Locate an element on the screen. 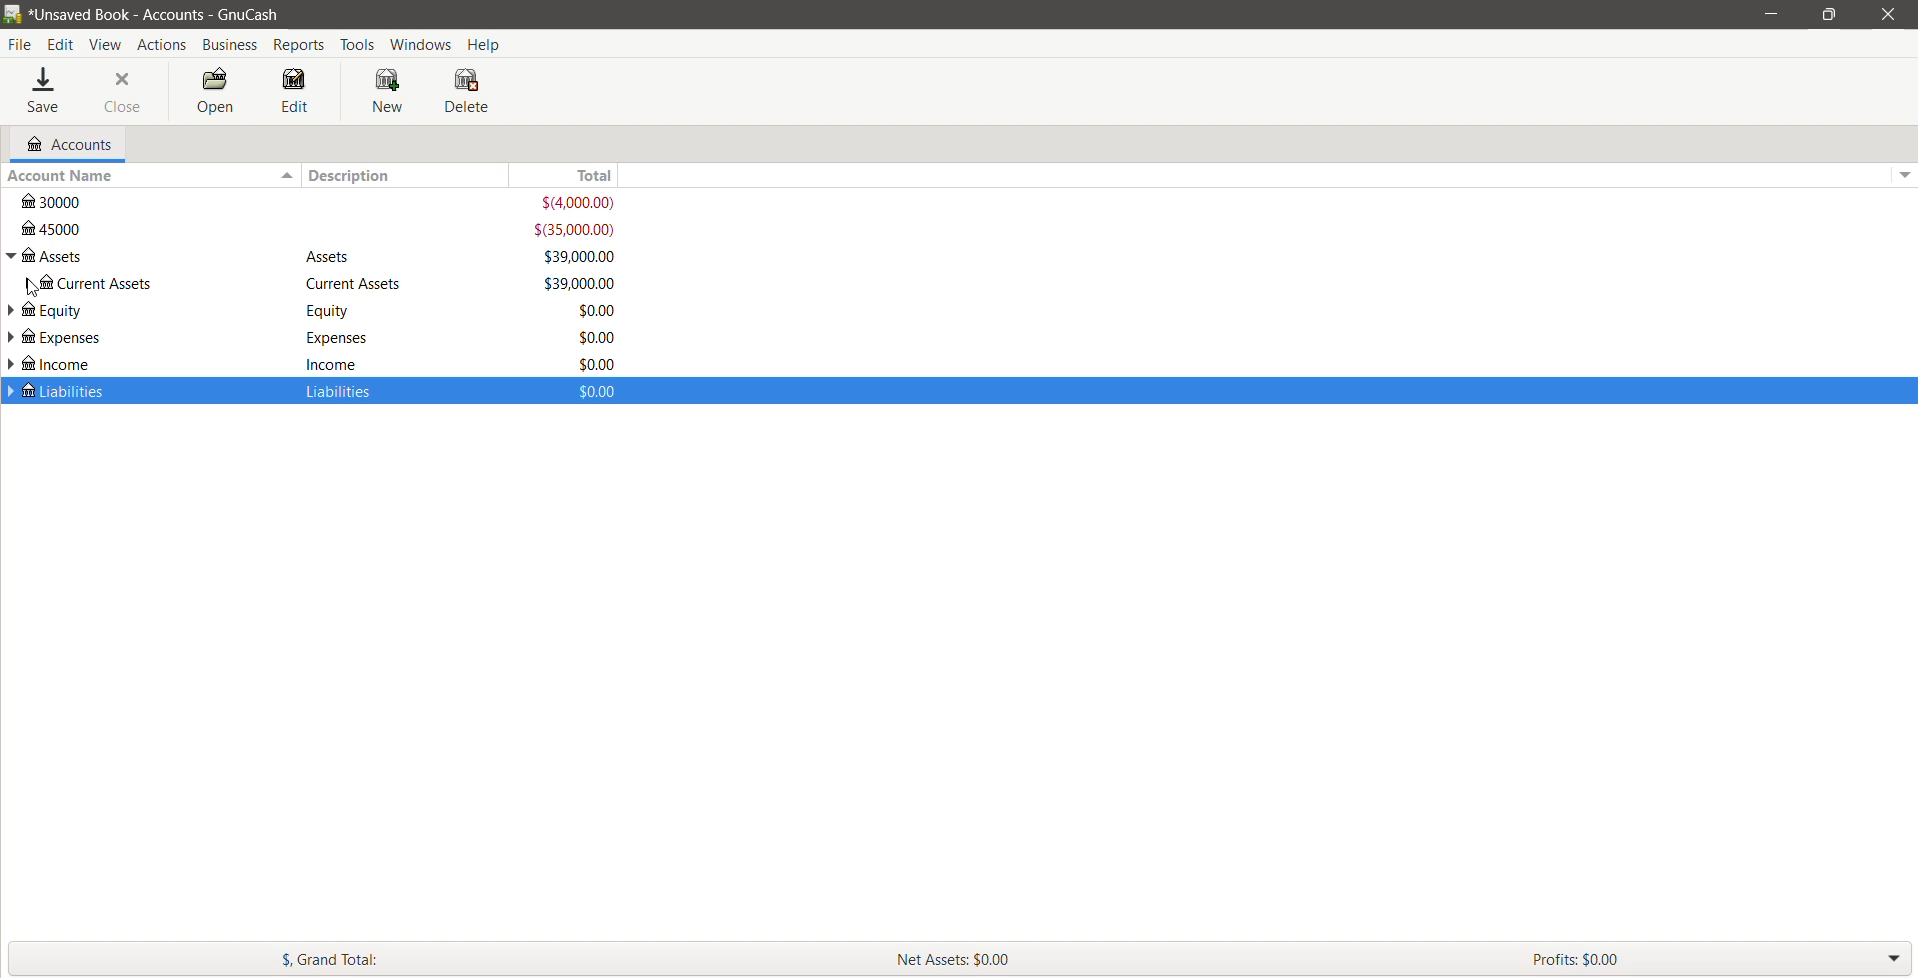 The image size is (1918, 978). Tools is located at coordinates (359, 44).